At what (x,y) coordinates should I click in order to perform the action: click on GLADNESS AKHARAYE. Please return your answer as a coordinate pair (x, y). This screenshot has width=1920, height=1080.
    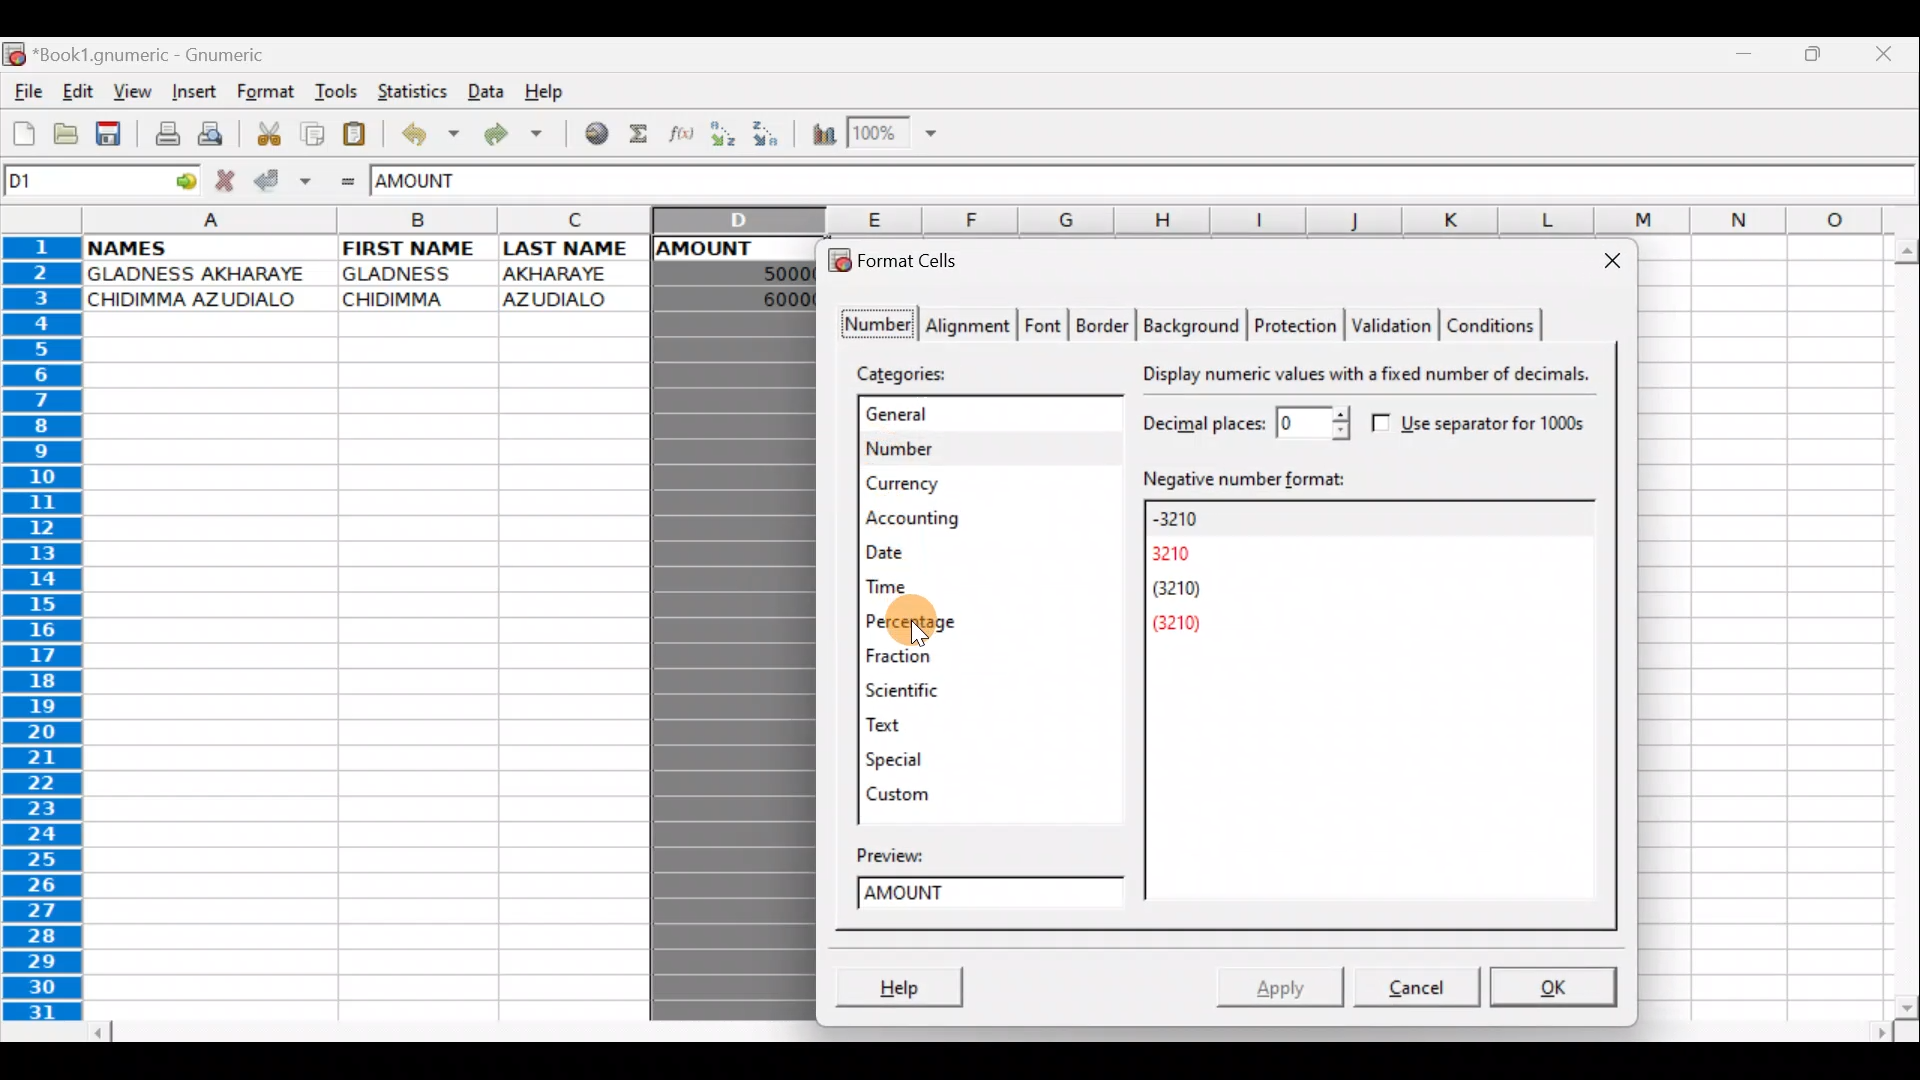
    Looking at the image, I should click on (204, 273).